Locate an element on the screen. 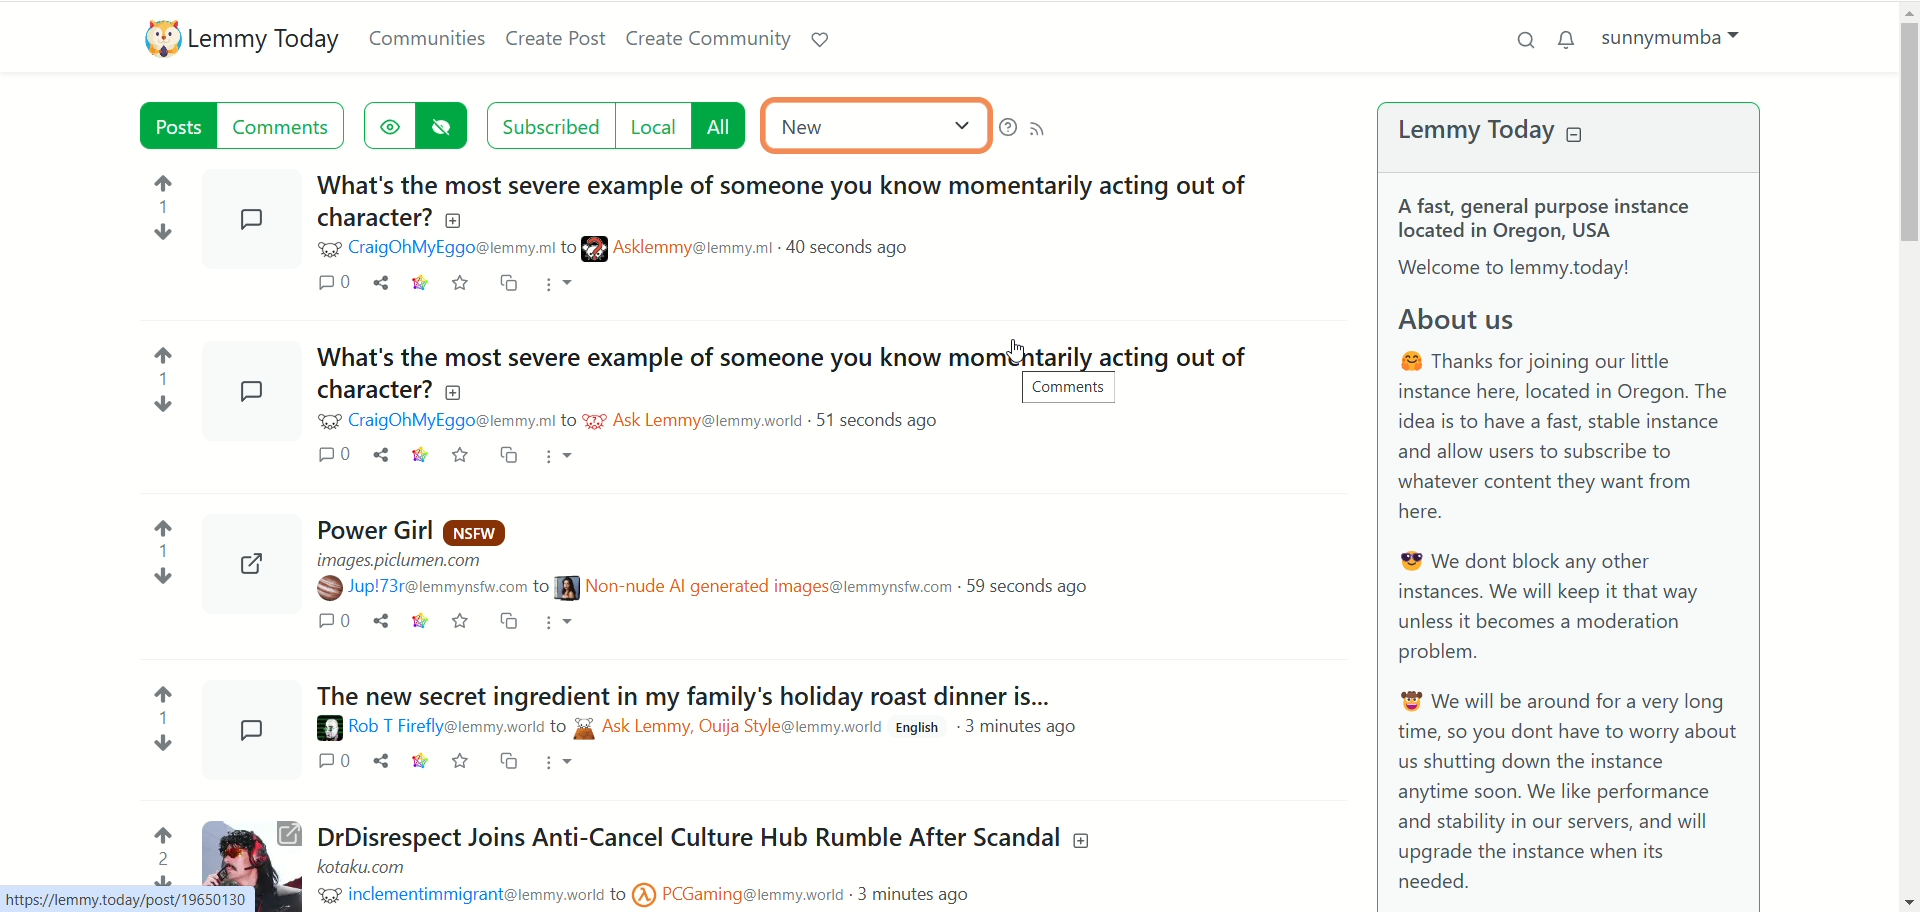 This screenshot has height=912, width=1920. comments is located at coordinates (334, 280).